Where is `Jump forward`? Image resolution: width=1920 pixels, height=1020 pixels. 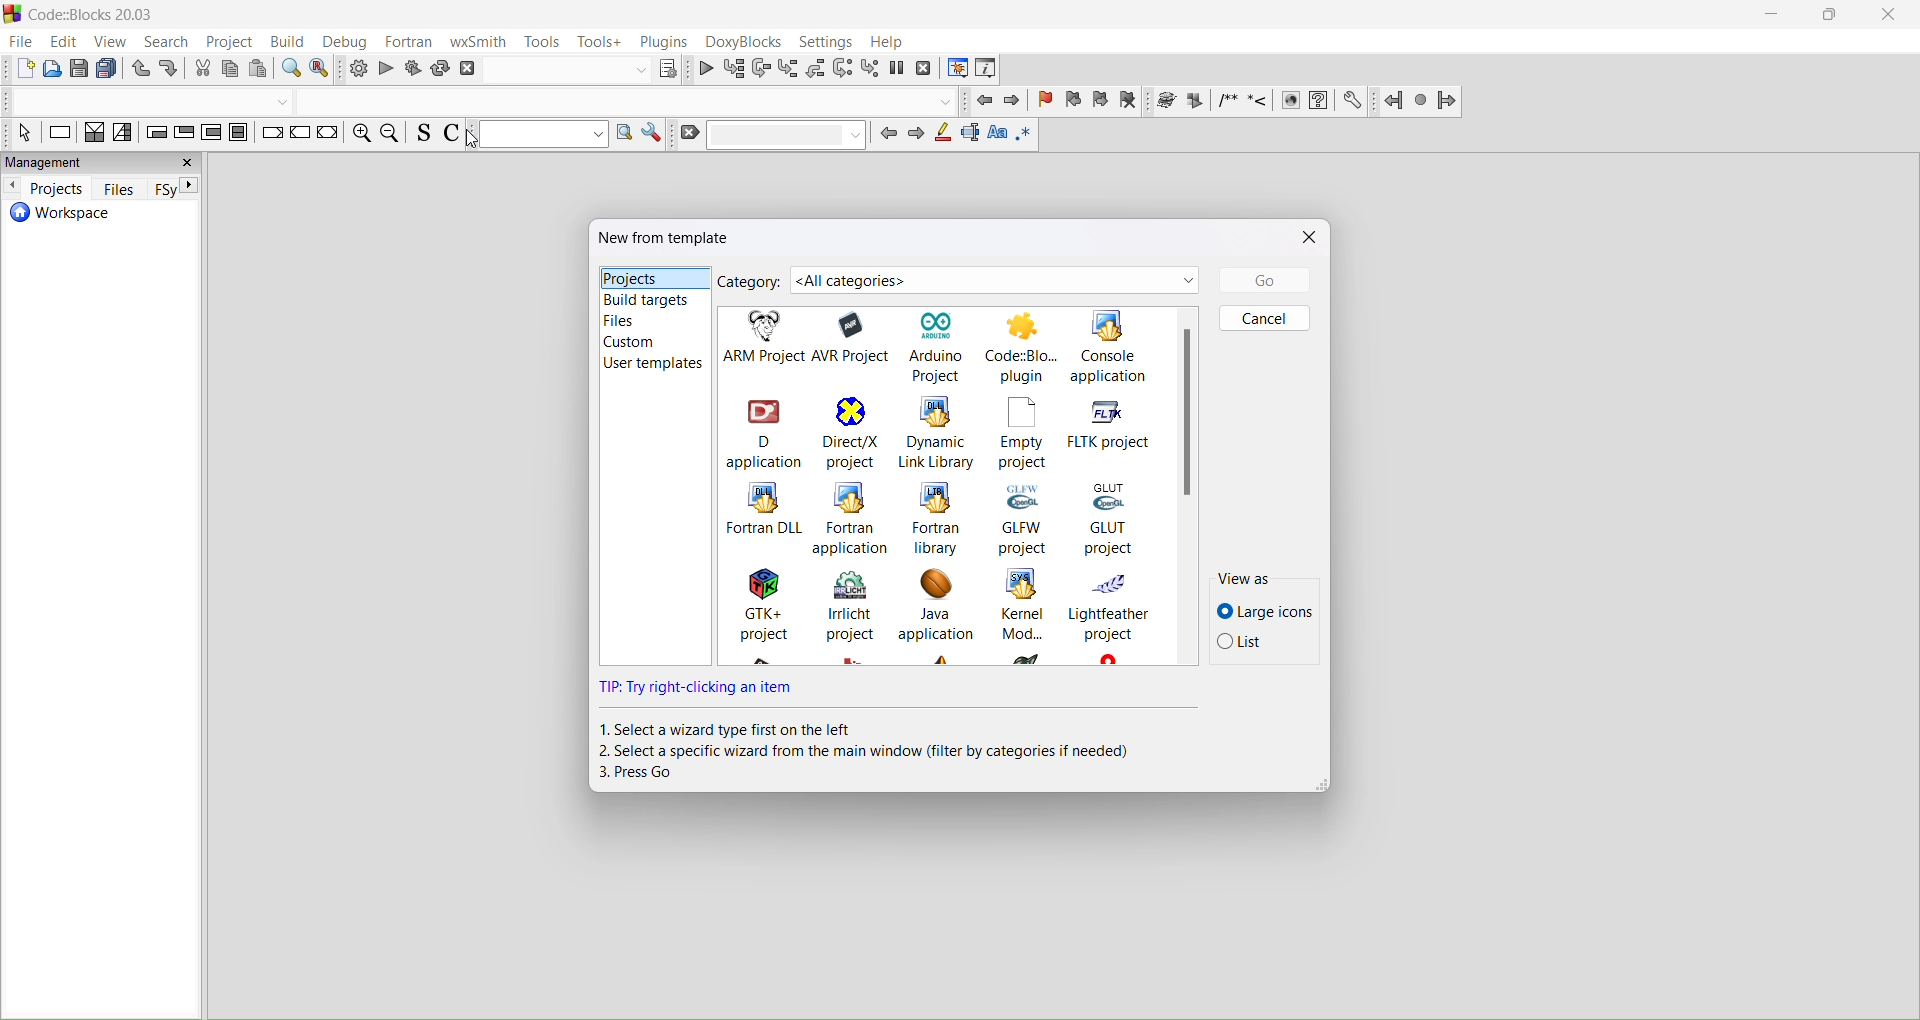
Jump forward is located at coordinates (1450, 101).